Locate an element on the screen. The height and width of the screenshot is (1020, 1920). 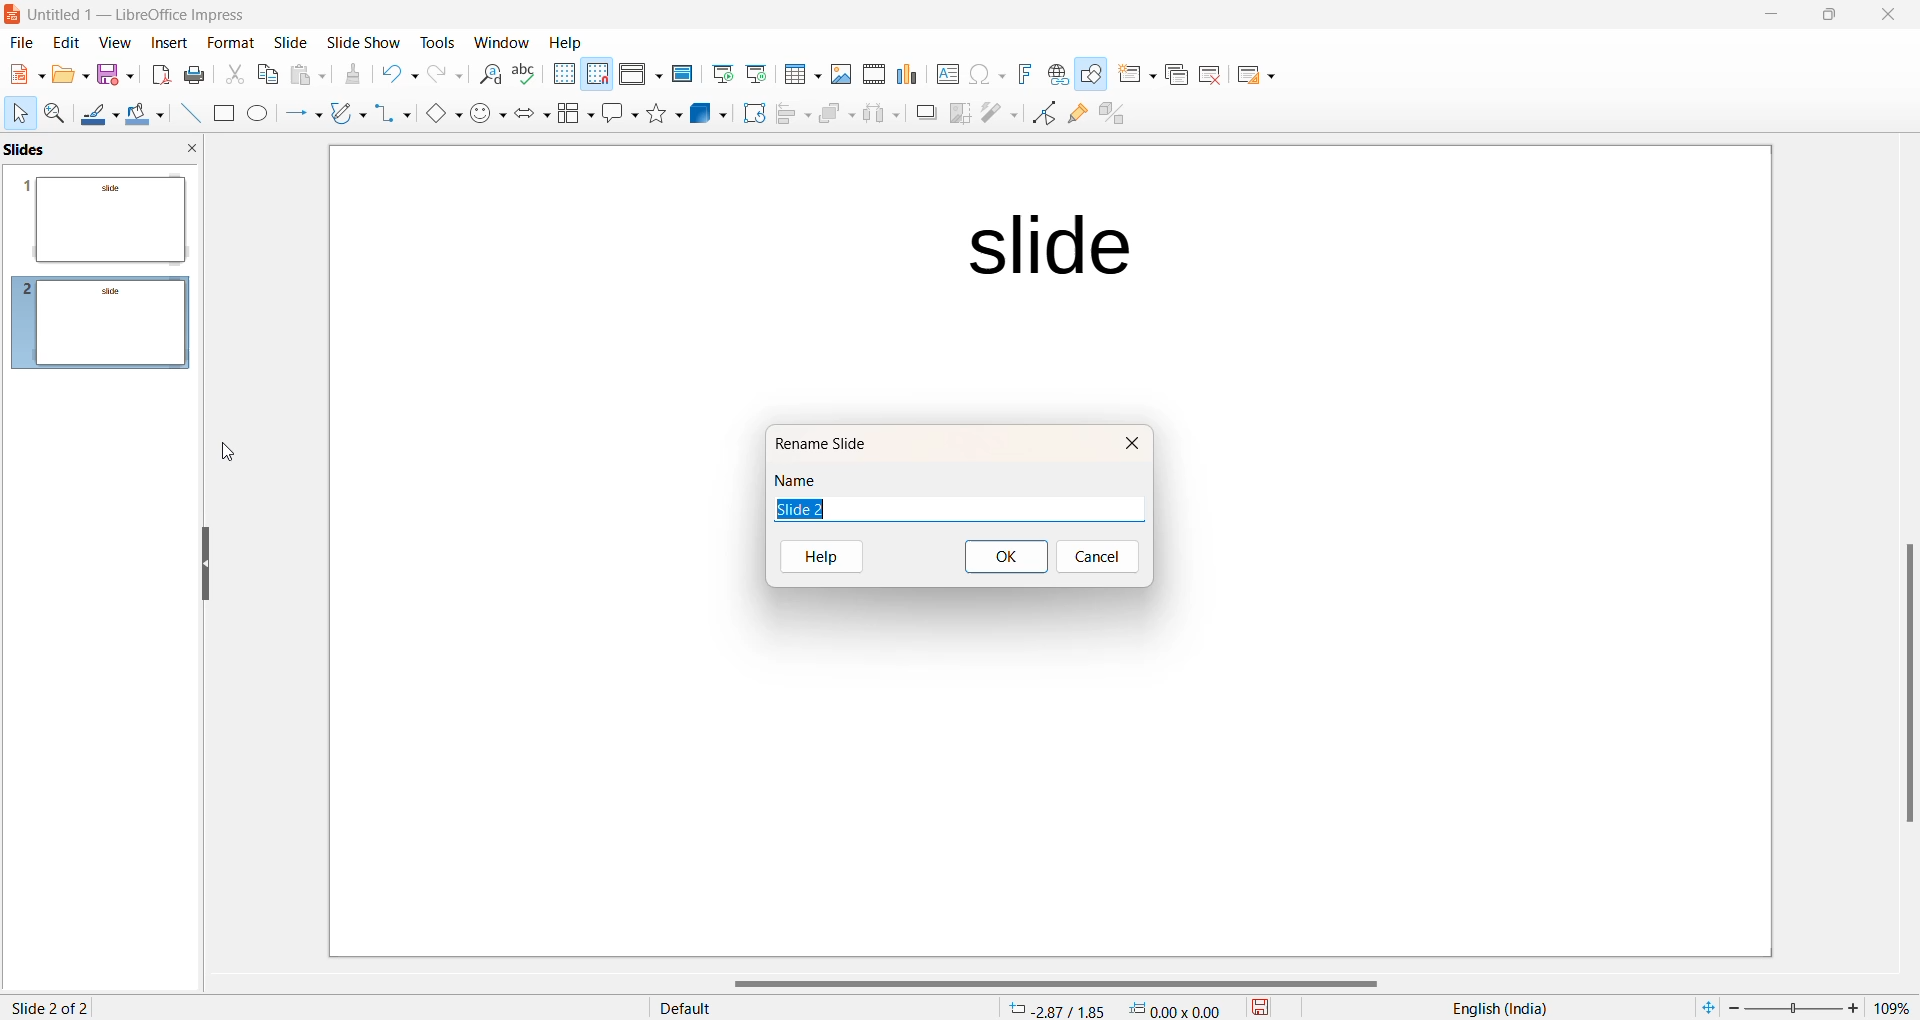
Export as PDF is located at coordinates (158, 75).